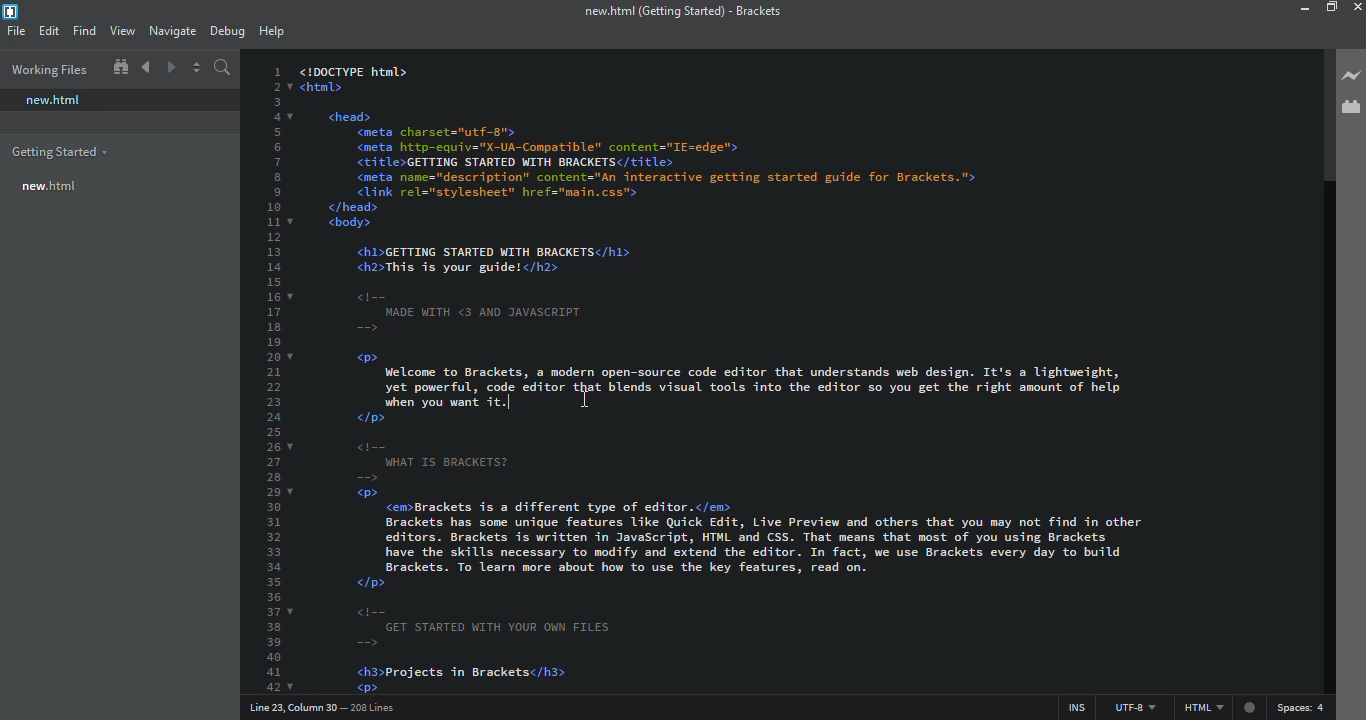 This screenshot has width=1366, height=720. What do you see at coordinates (223, 67) in the screenshot?
I see `search` at bounding box center [223, 67].